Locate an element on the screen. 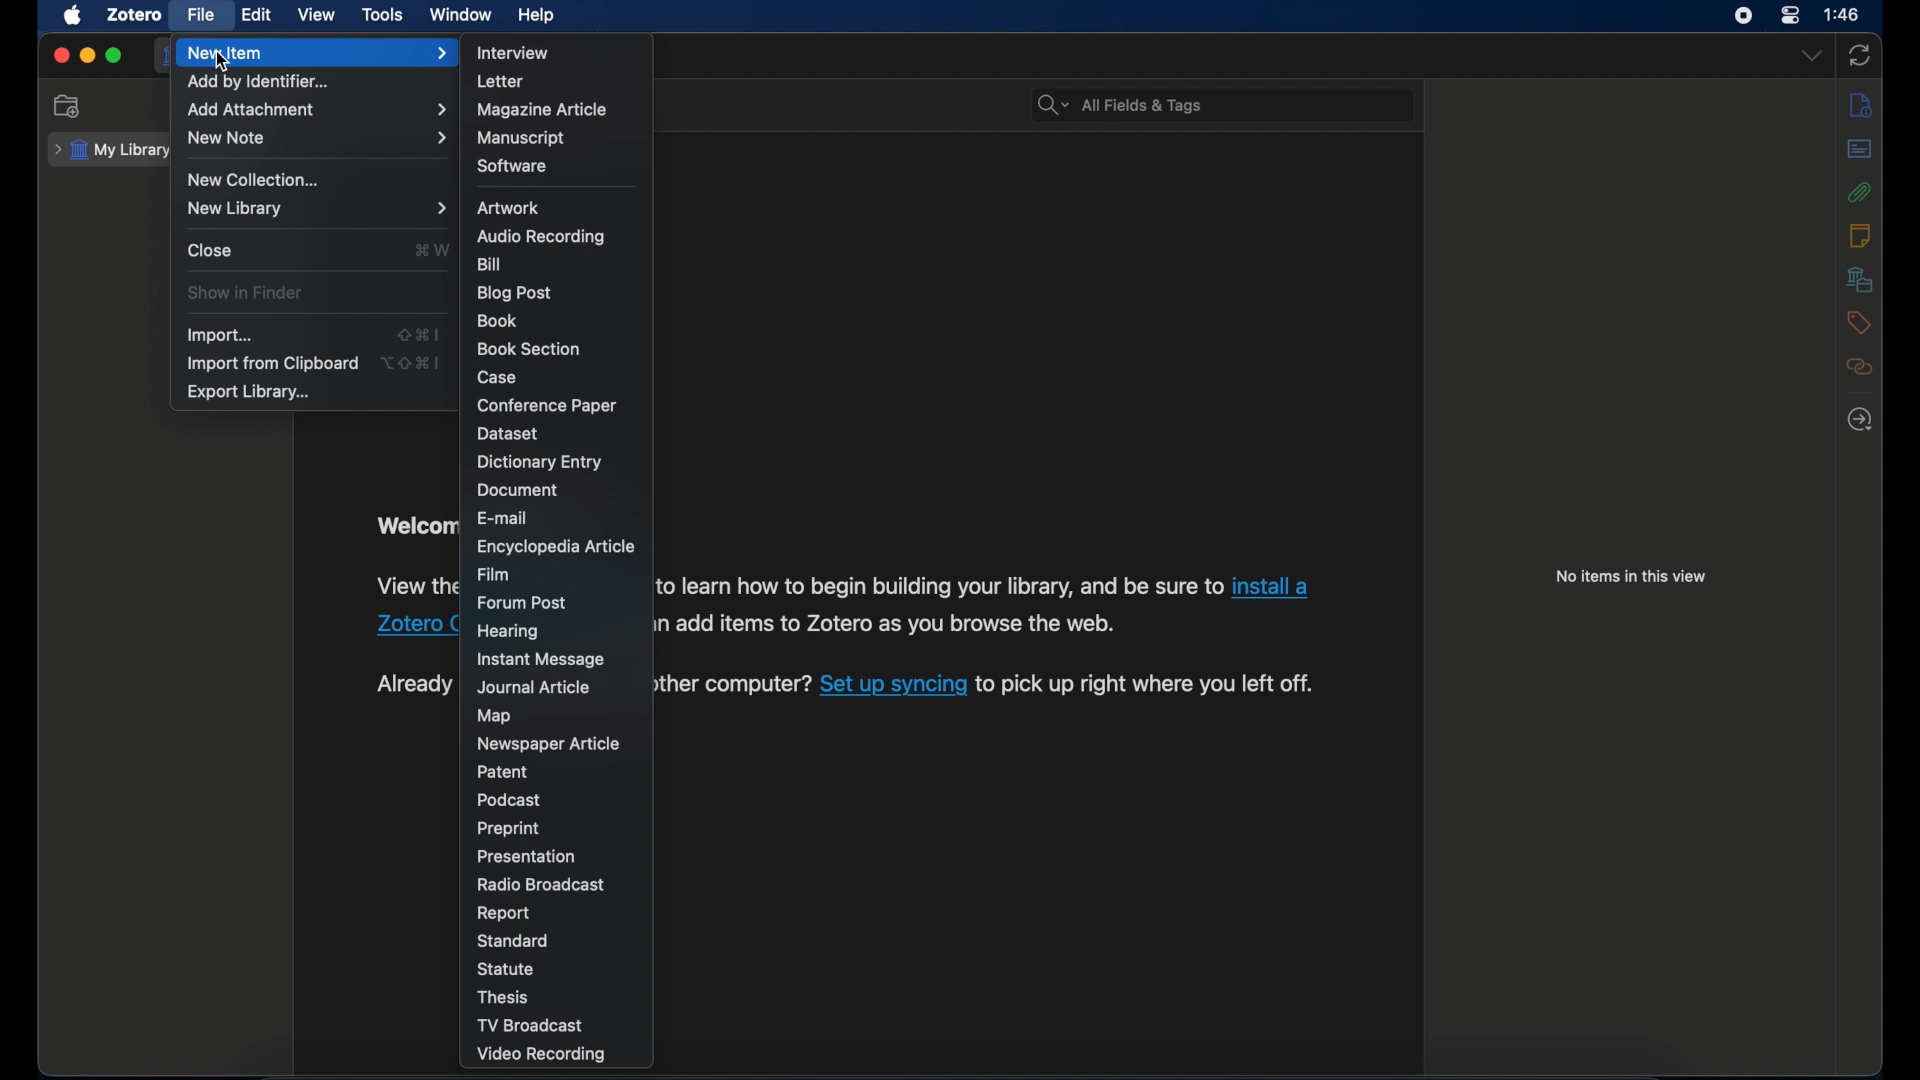  my library is located at coordinates (109, 150).